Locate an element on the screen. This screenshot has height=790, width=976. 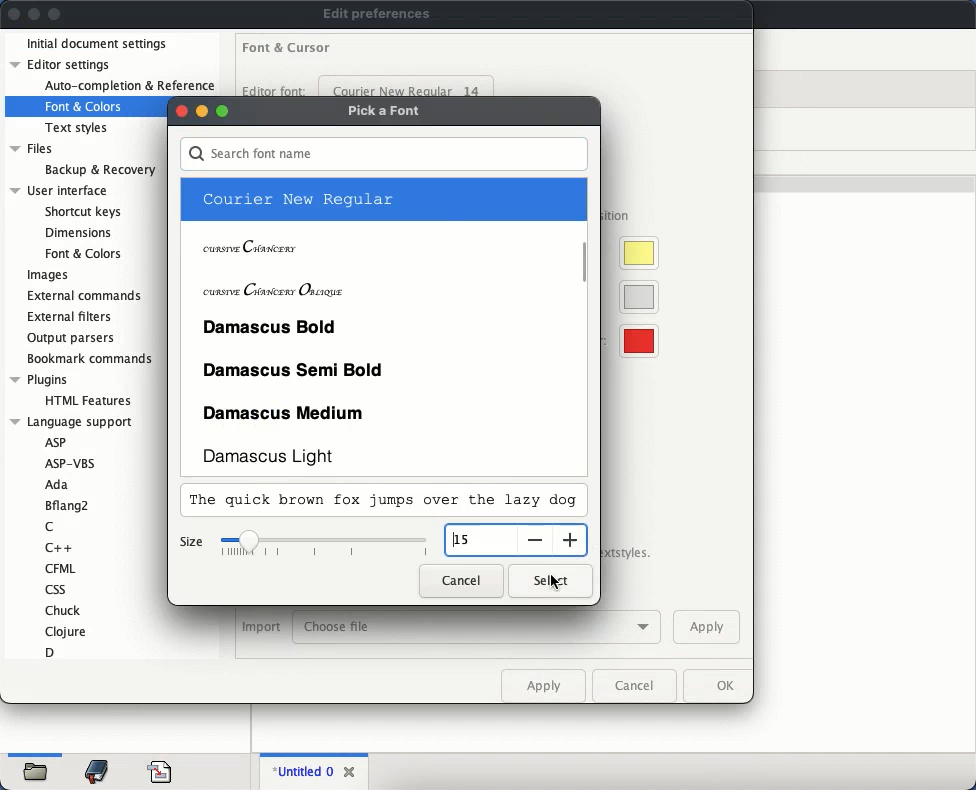
Ada is located at coordinates (56, 486).